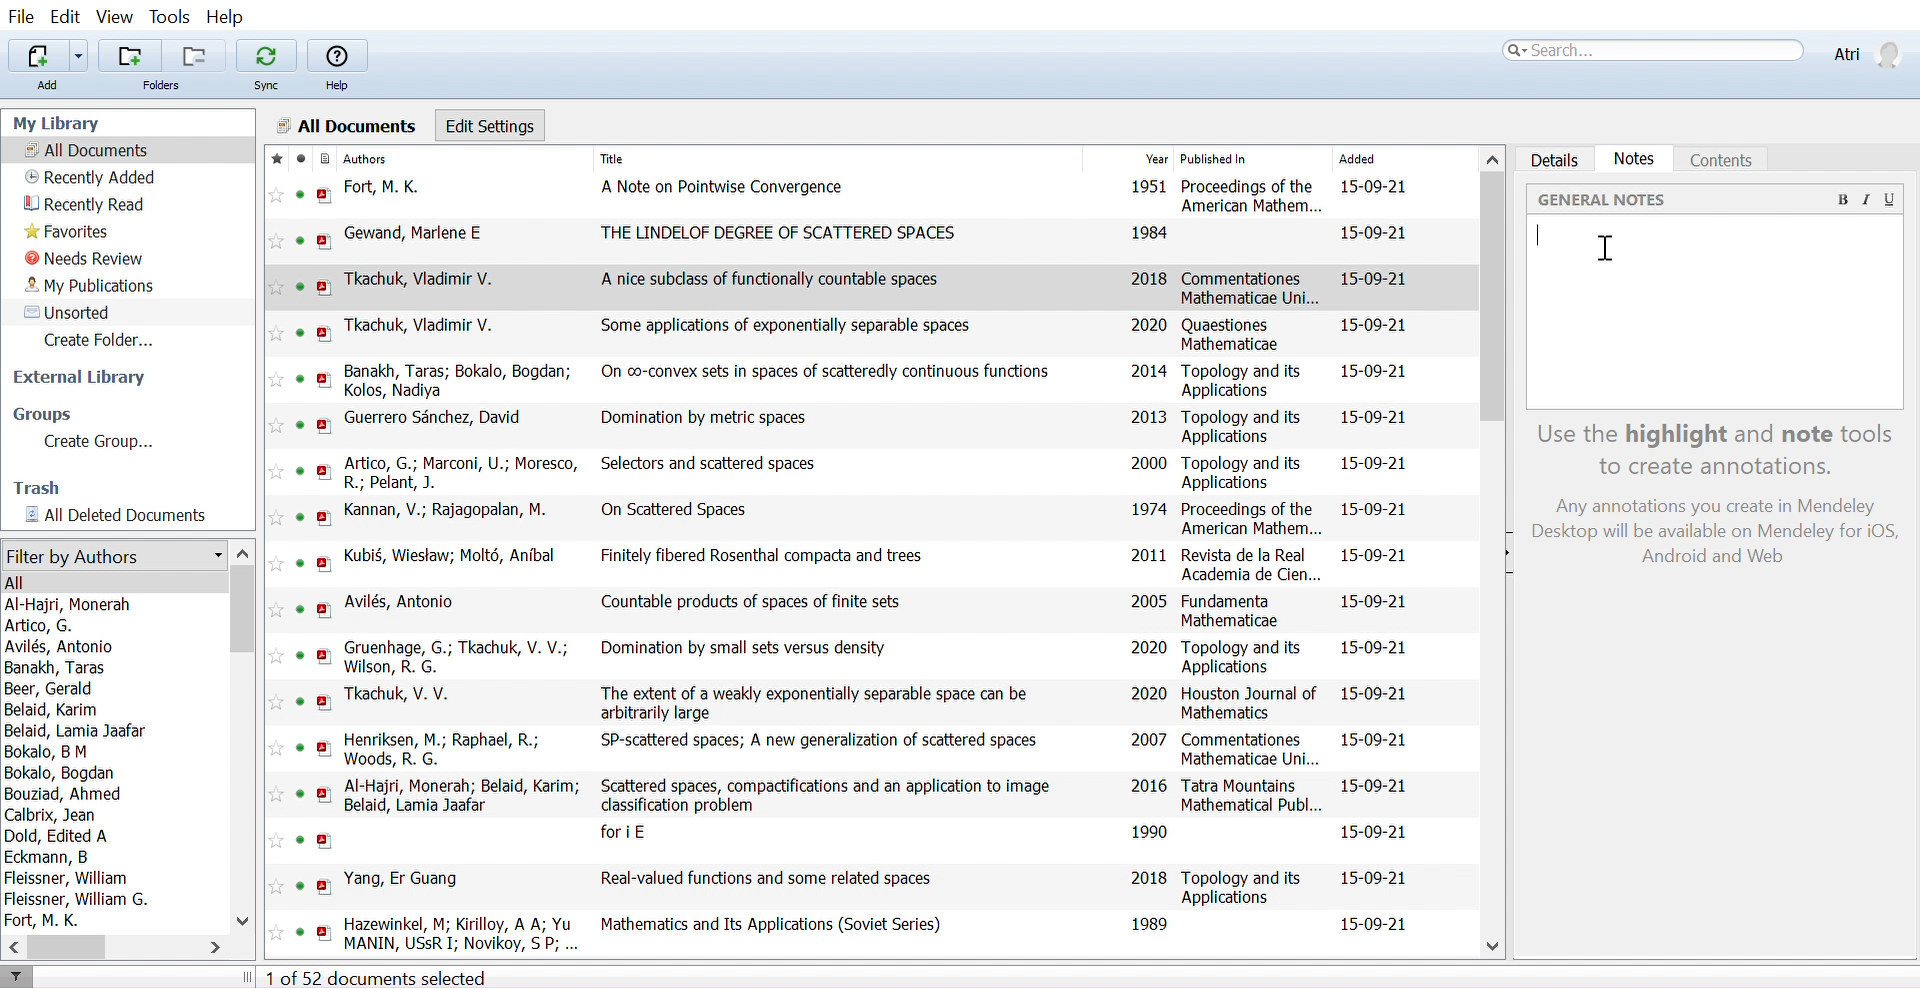  What do you see at coordinates (12, 946) in the screenshot?
I see `Move left in filter by authors` at bounding box center [12, 946].